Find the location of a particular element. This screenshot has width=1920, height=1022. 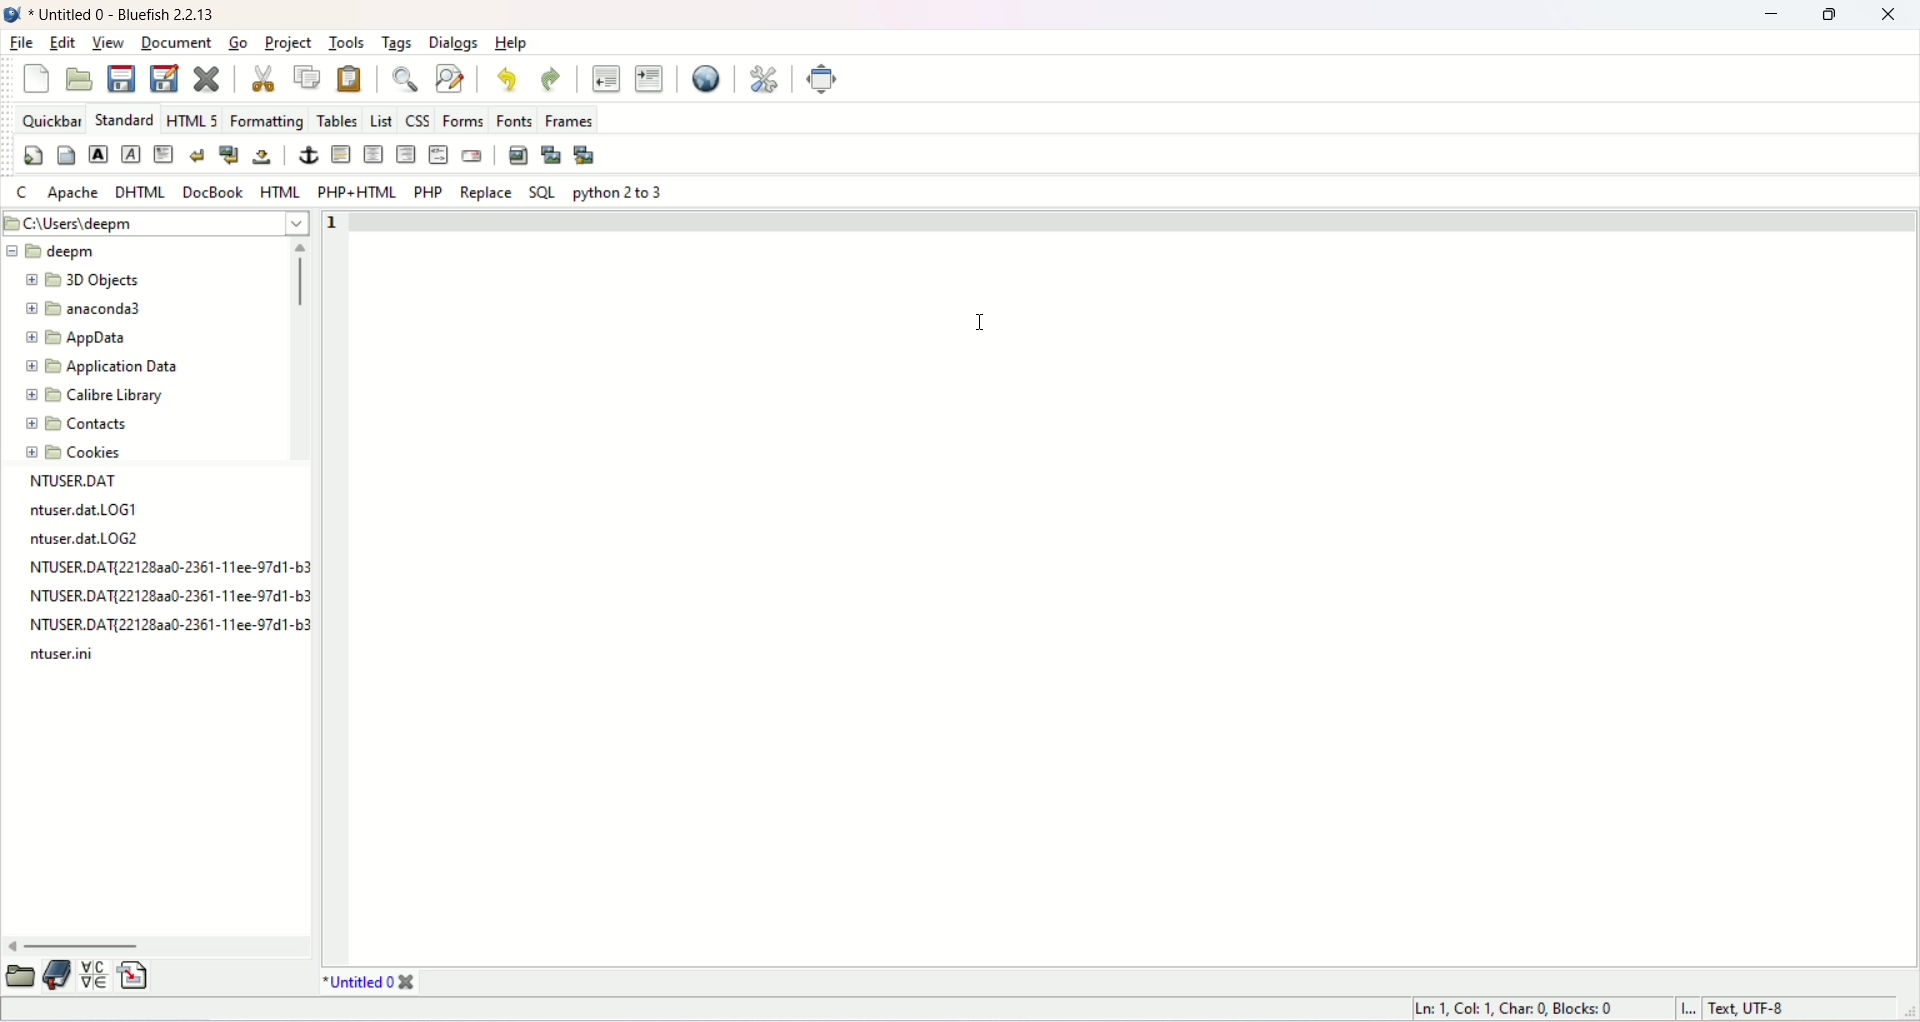

tools is located at coordinates (347, 45).